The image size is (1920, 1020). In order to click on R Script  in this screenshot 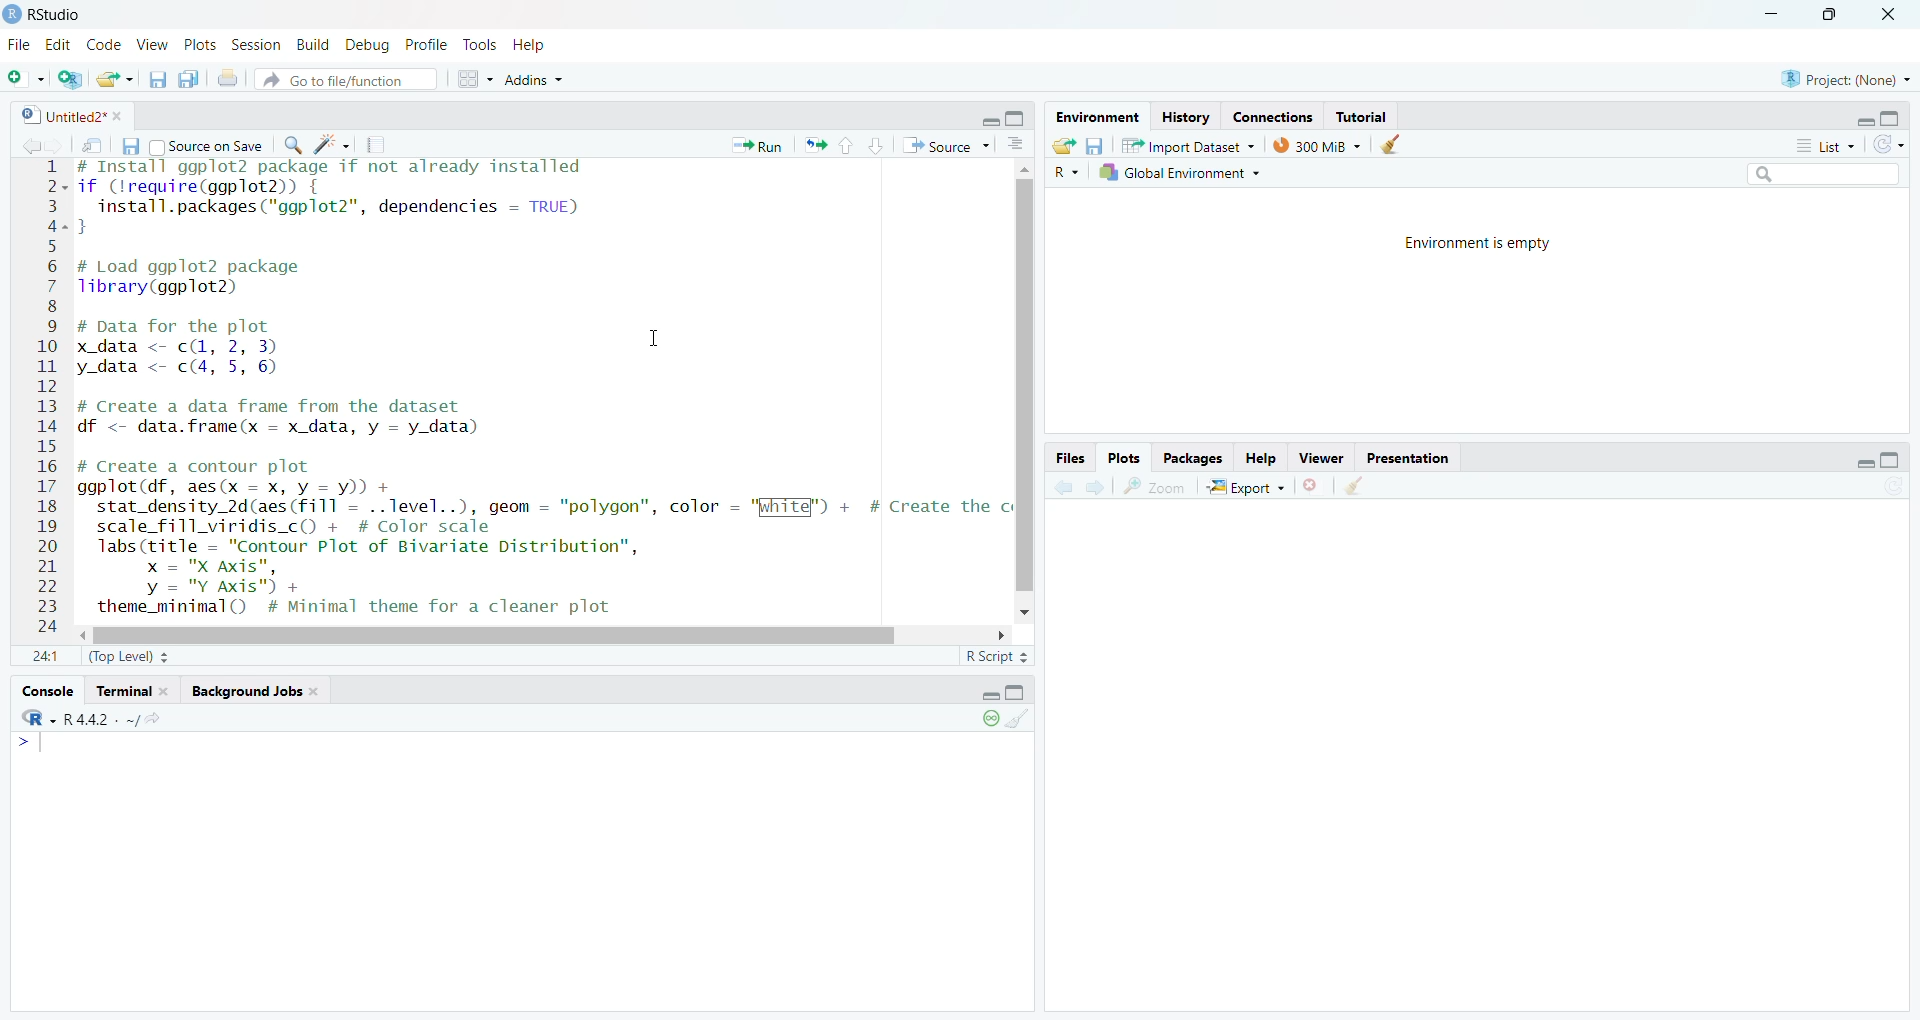, I will do `click(988, 656)`.